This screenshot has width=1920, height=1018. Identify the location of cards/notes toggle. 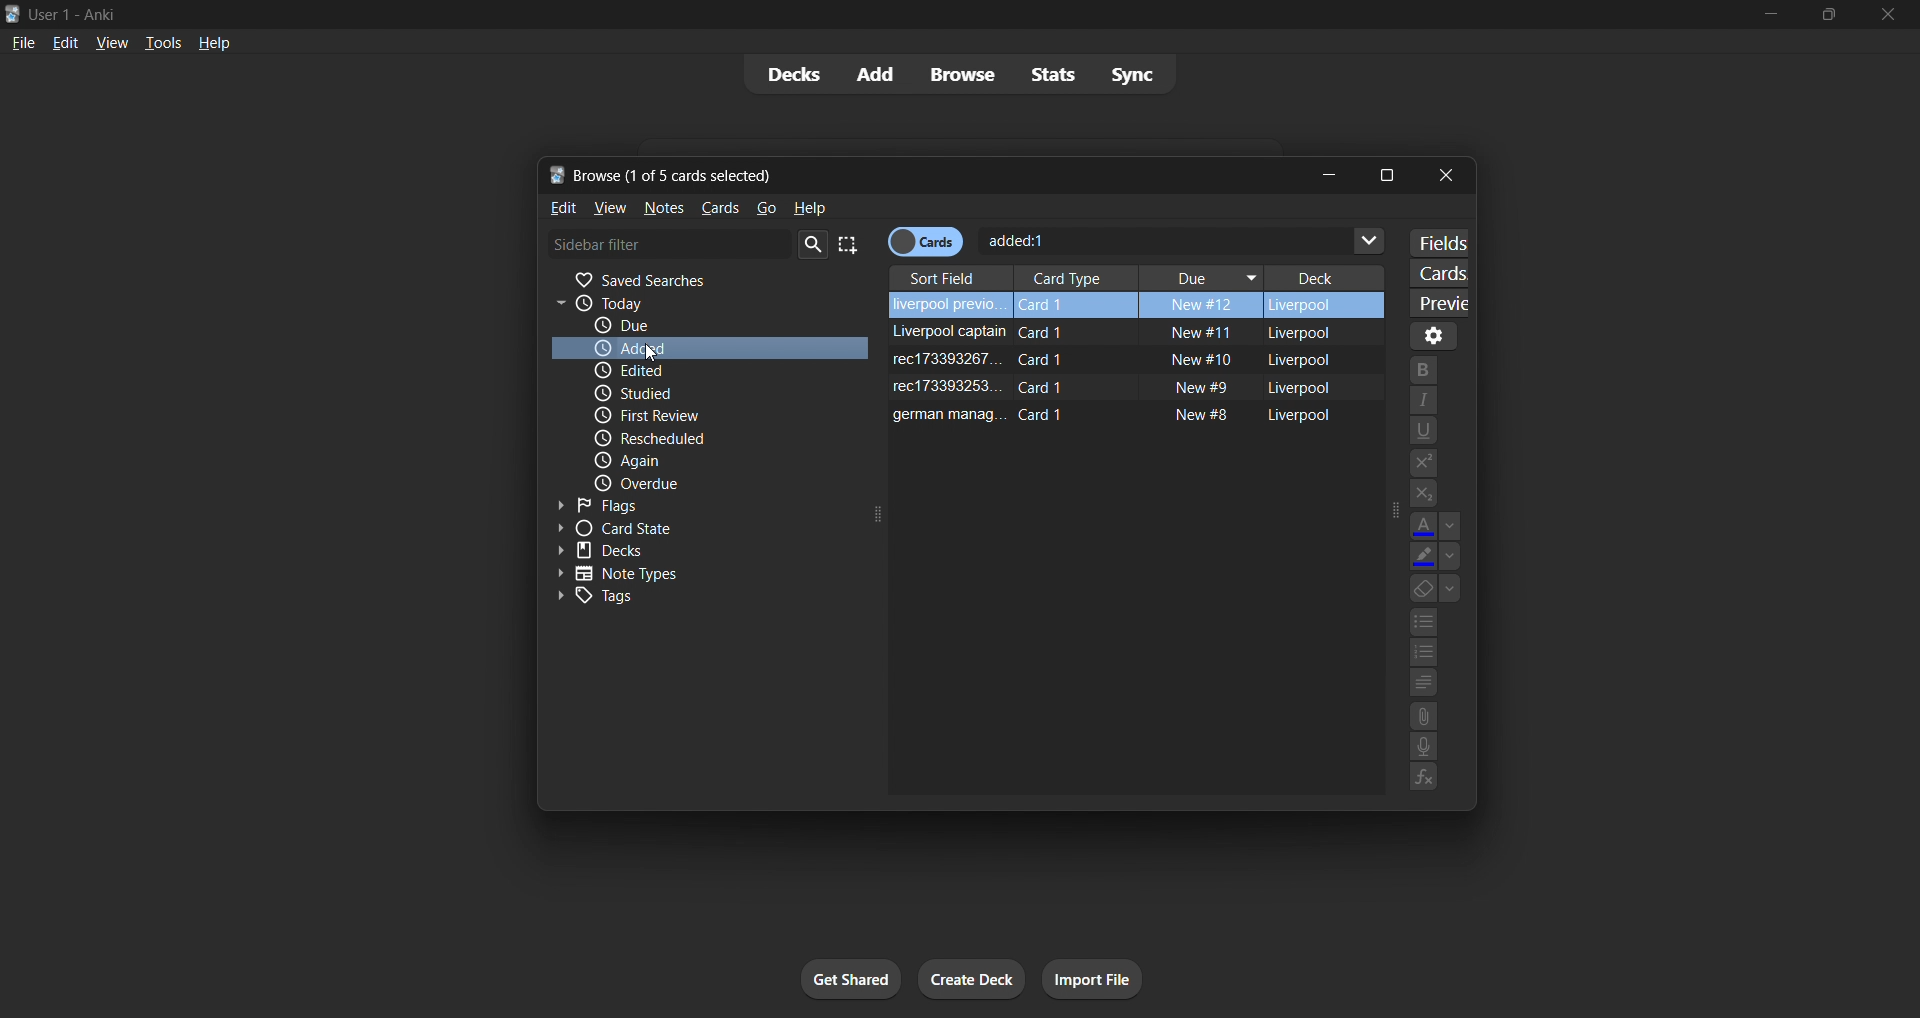
(932, 241).